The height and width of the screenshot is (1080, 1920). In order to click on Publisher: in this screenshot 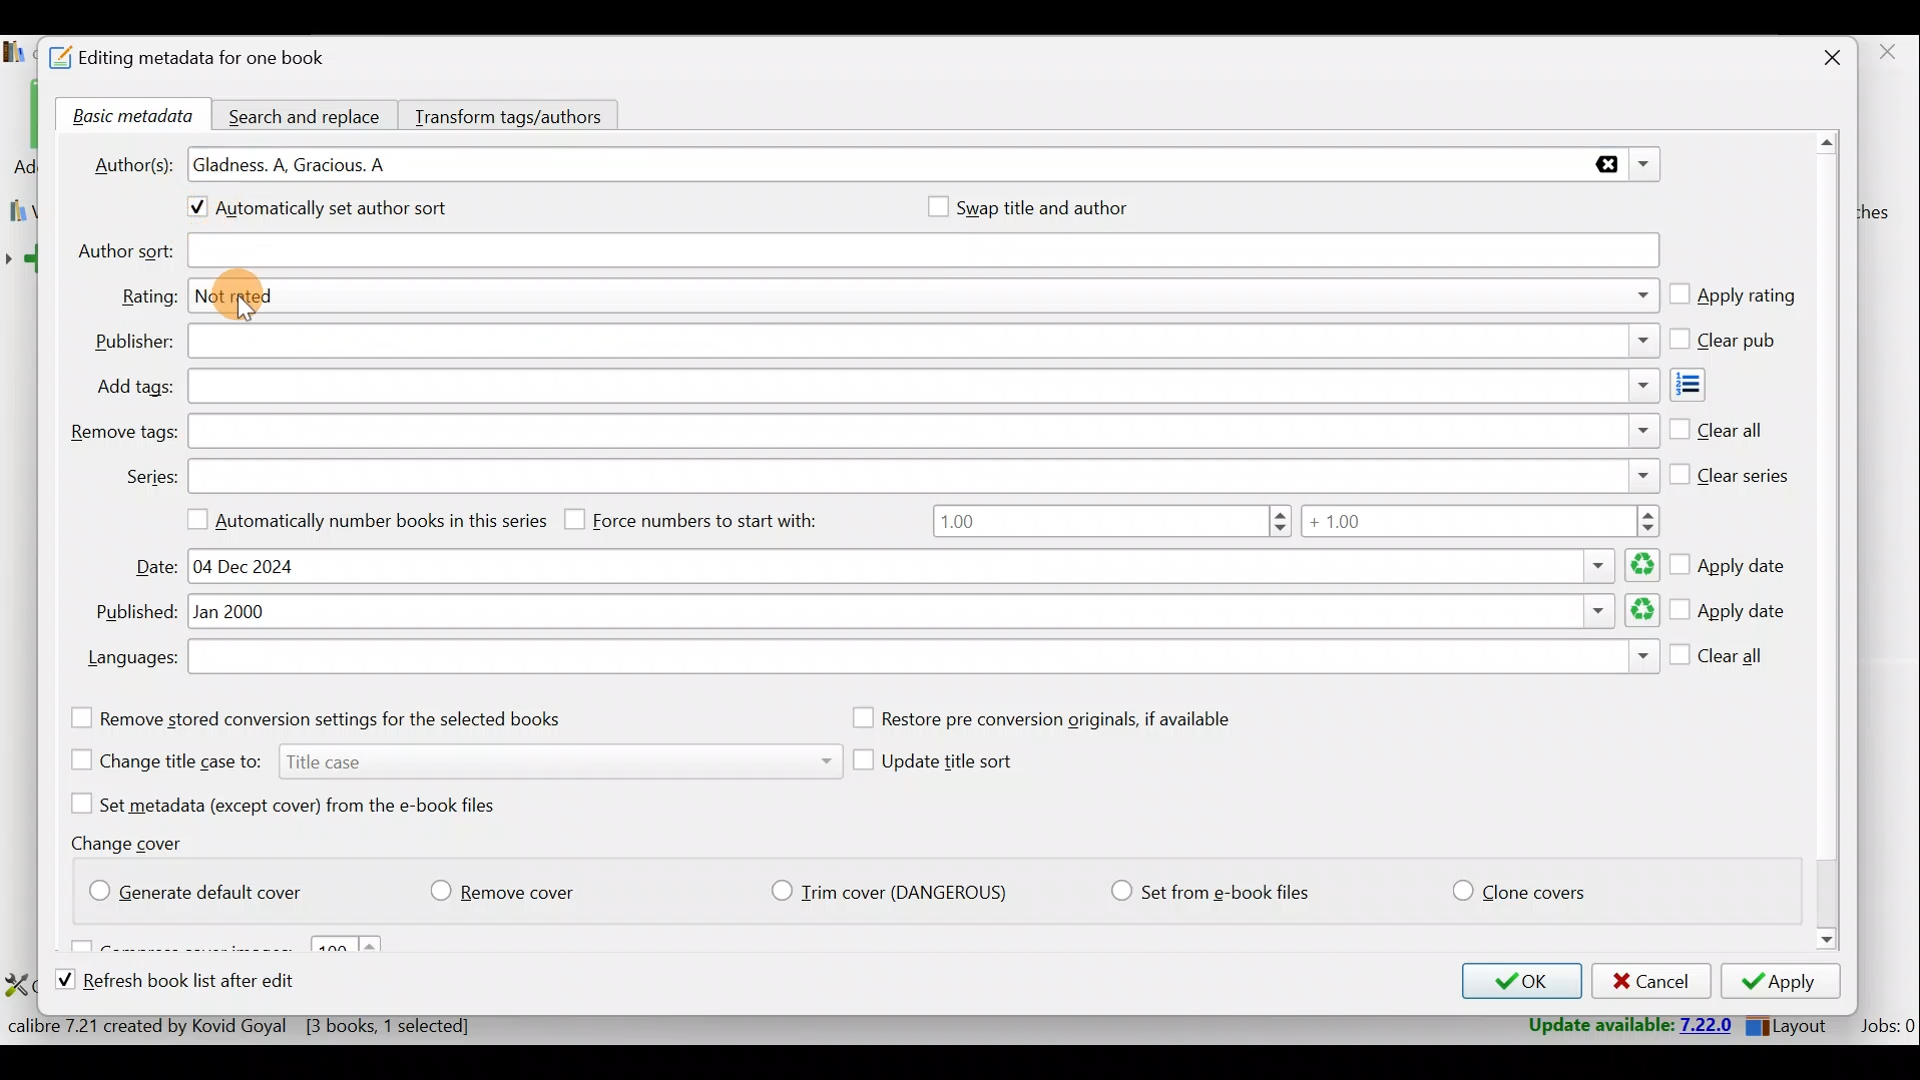, I will do `click(134, 342)`.